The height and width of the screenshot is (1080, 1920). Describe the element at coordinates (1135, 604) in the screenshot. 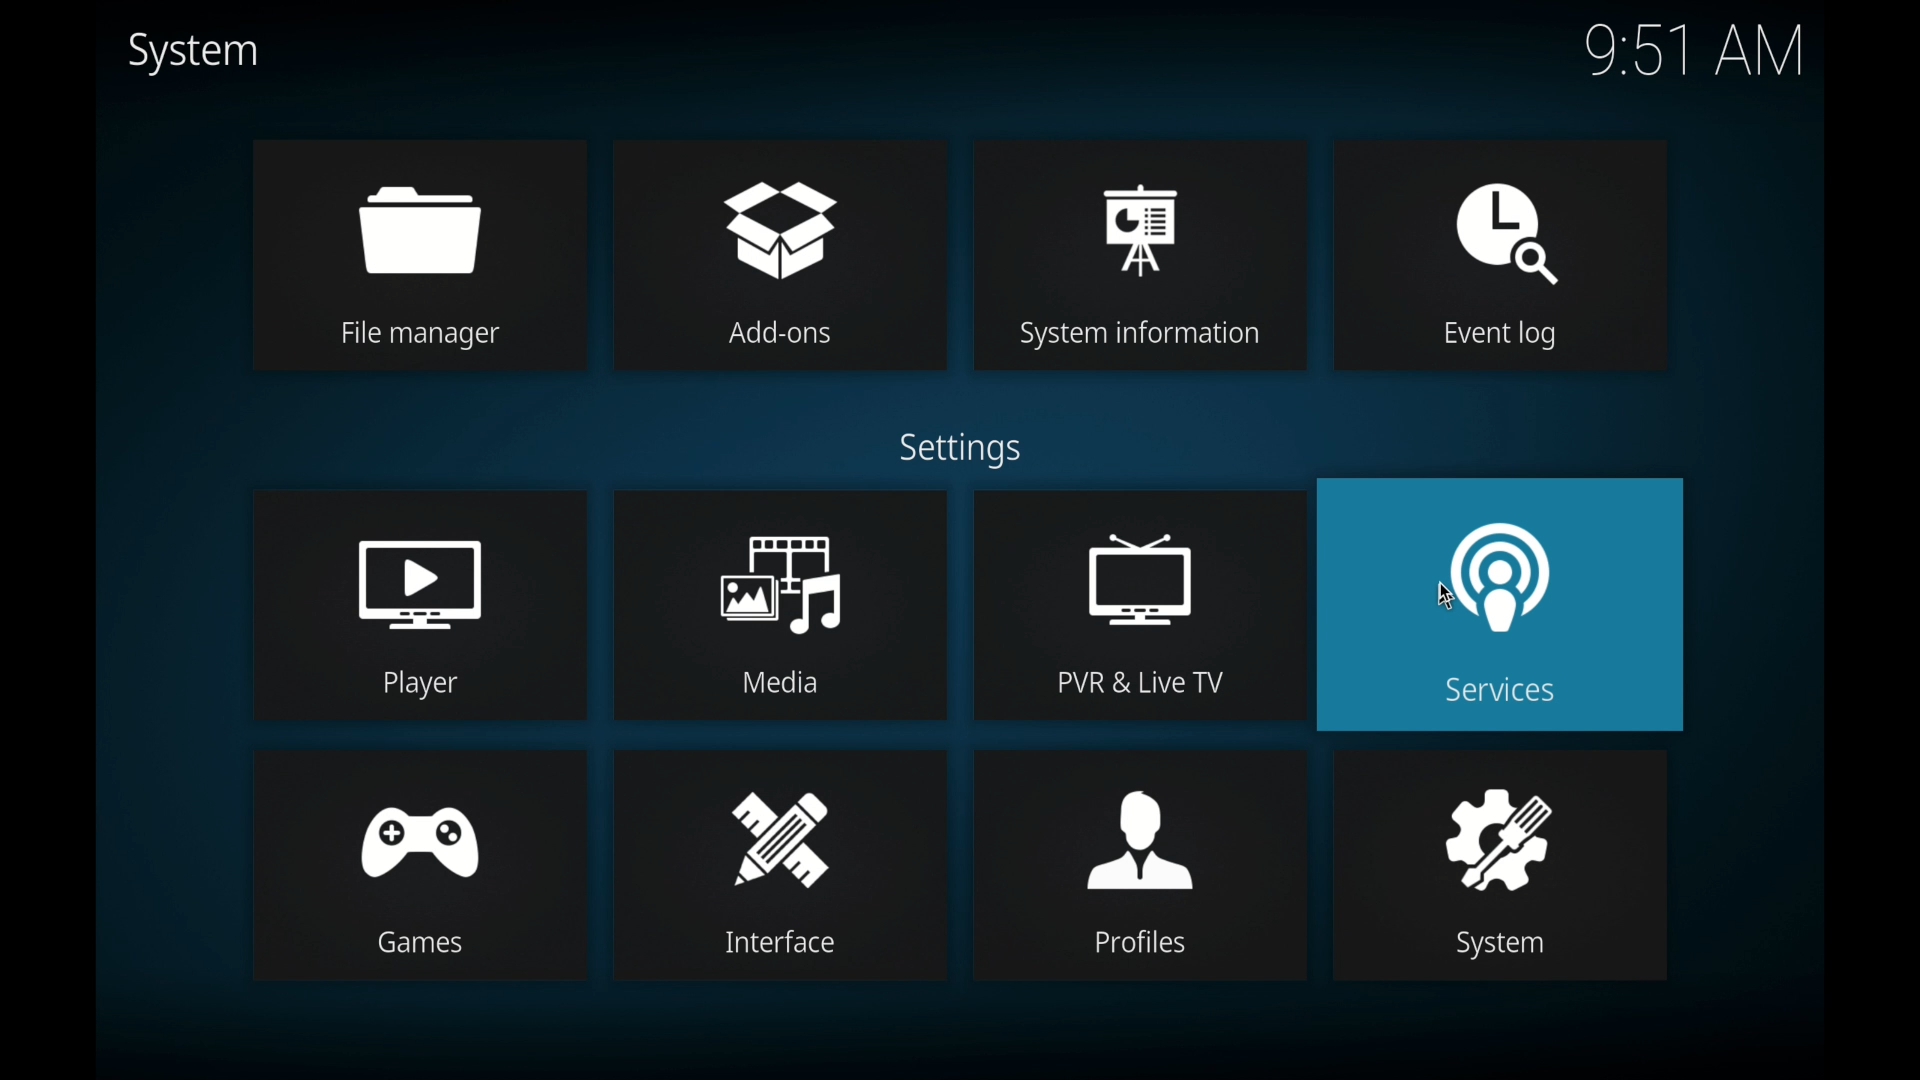

I see `PVR and live tv` at that location.